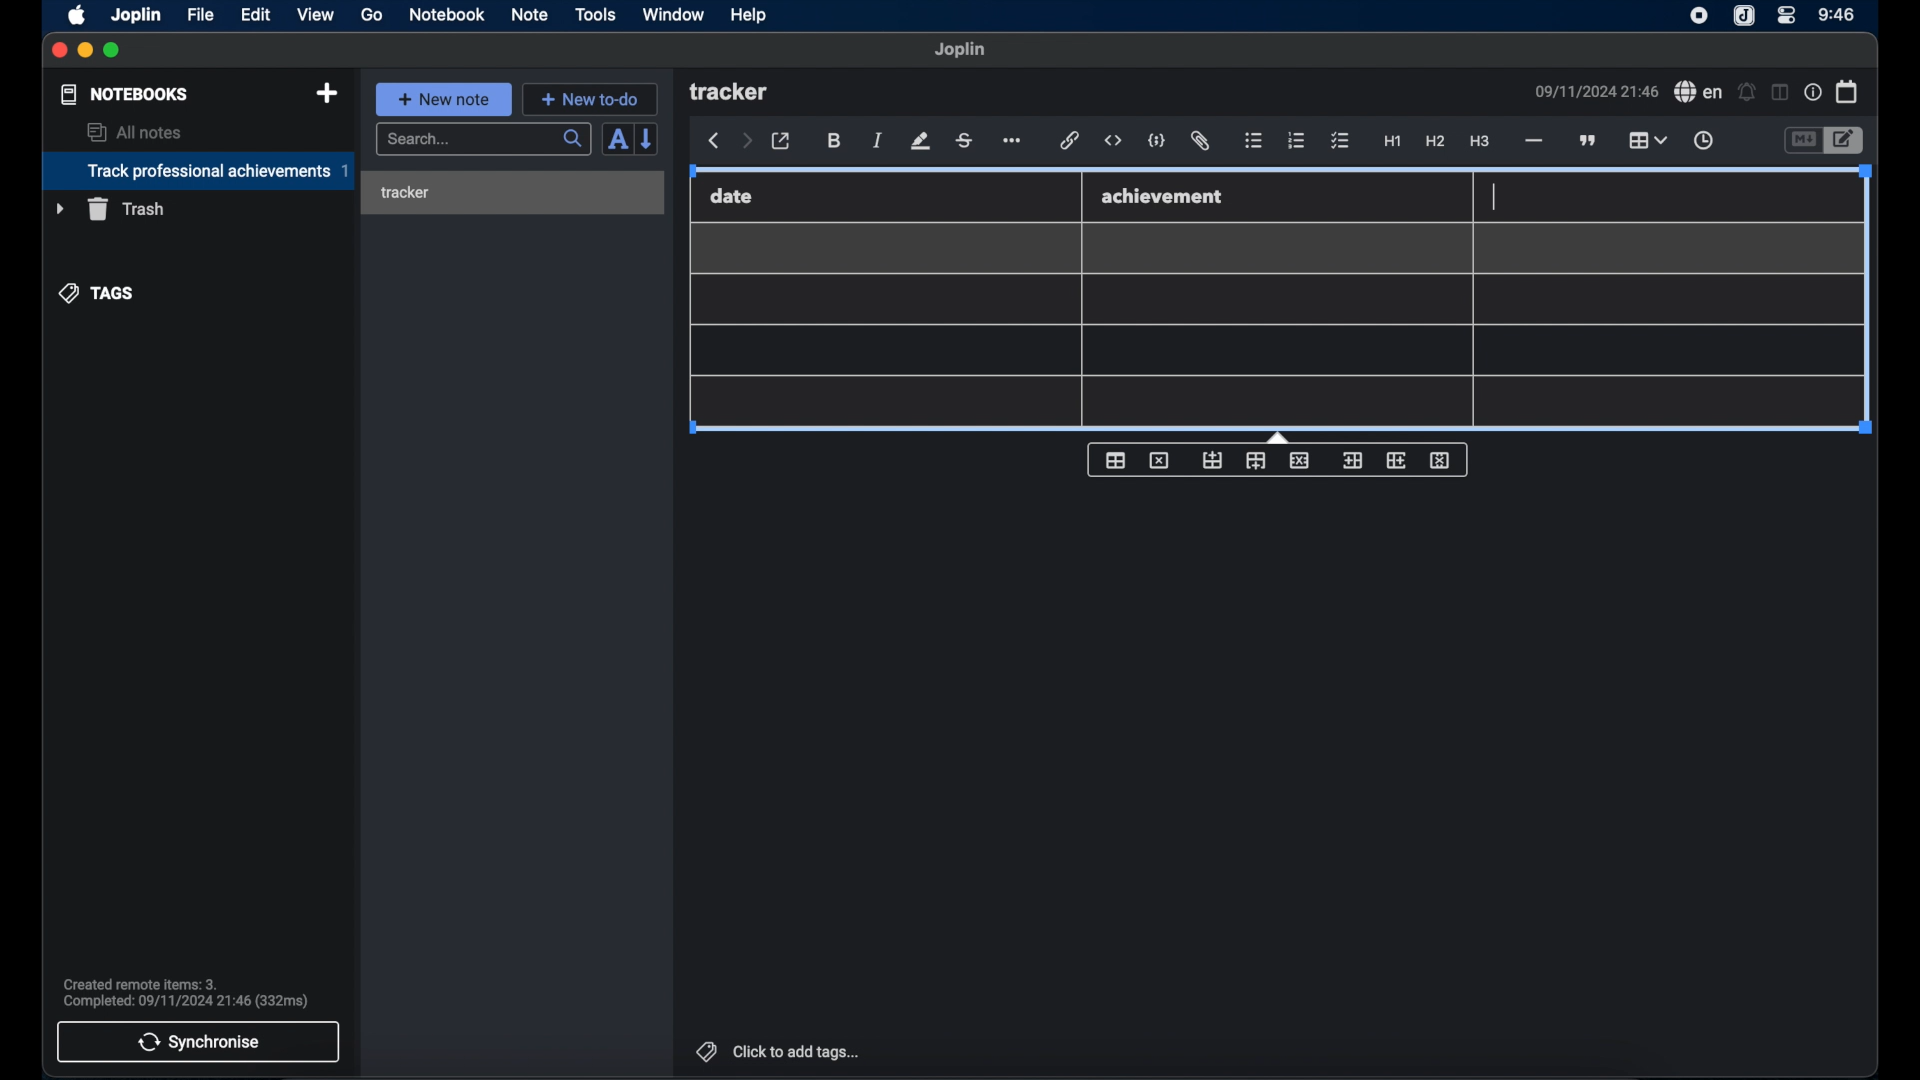 The image size is (1920, 1080). Describe the element at coordinates (1441, 461) in the screenshot. I see `delete column` at that location.